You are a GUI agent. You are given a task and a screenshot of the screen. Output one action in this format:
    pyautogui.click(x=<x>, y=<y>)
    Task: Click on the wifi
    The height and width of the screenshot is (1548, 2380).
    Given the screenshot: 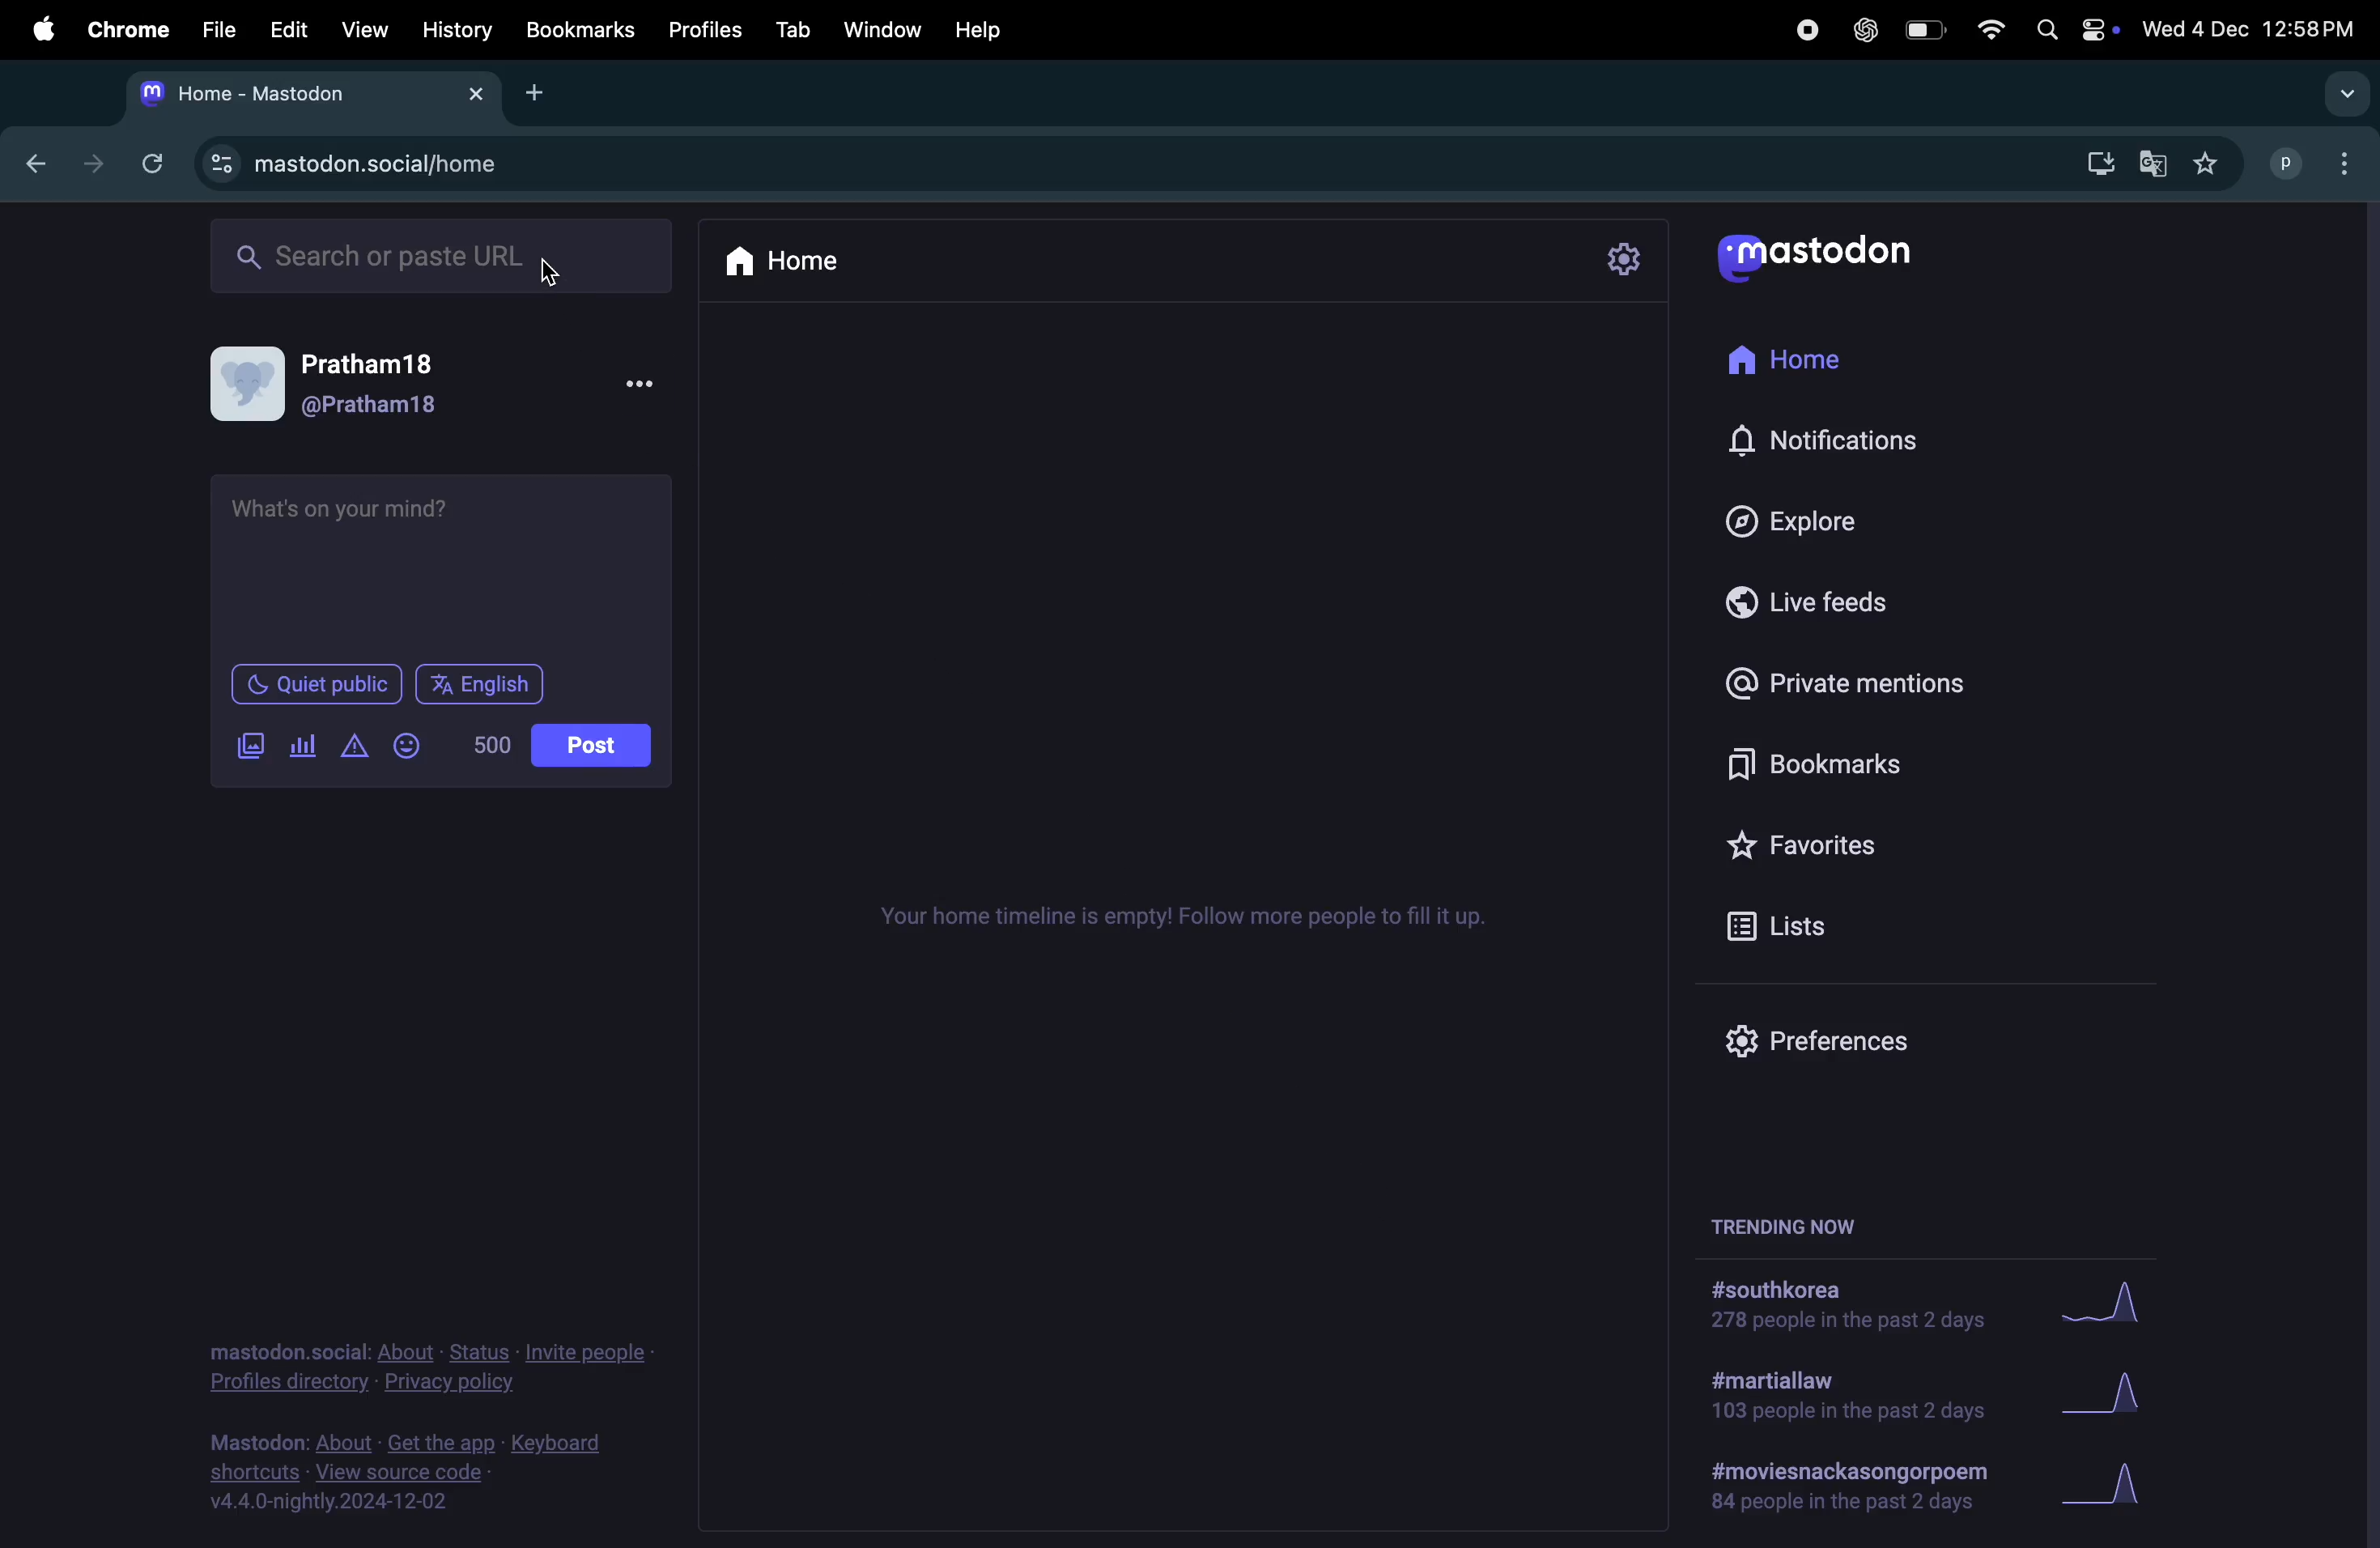 What is the action you would take?
    pyautogui.click(x=1985, y=28)
    